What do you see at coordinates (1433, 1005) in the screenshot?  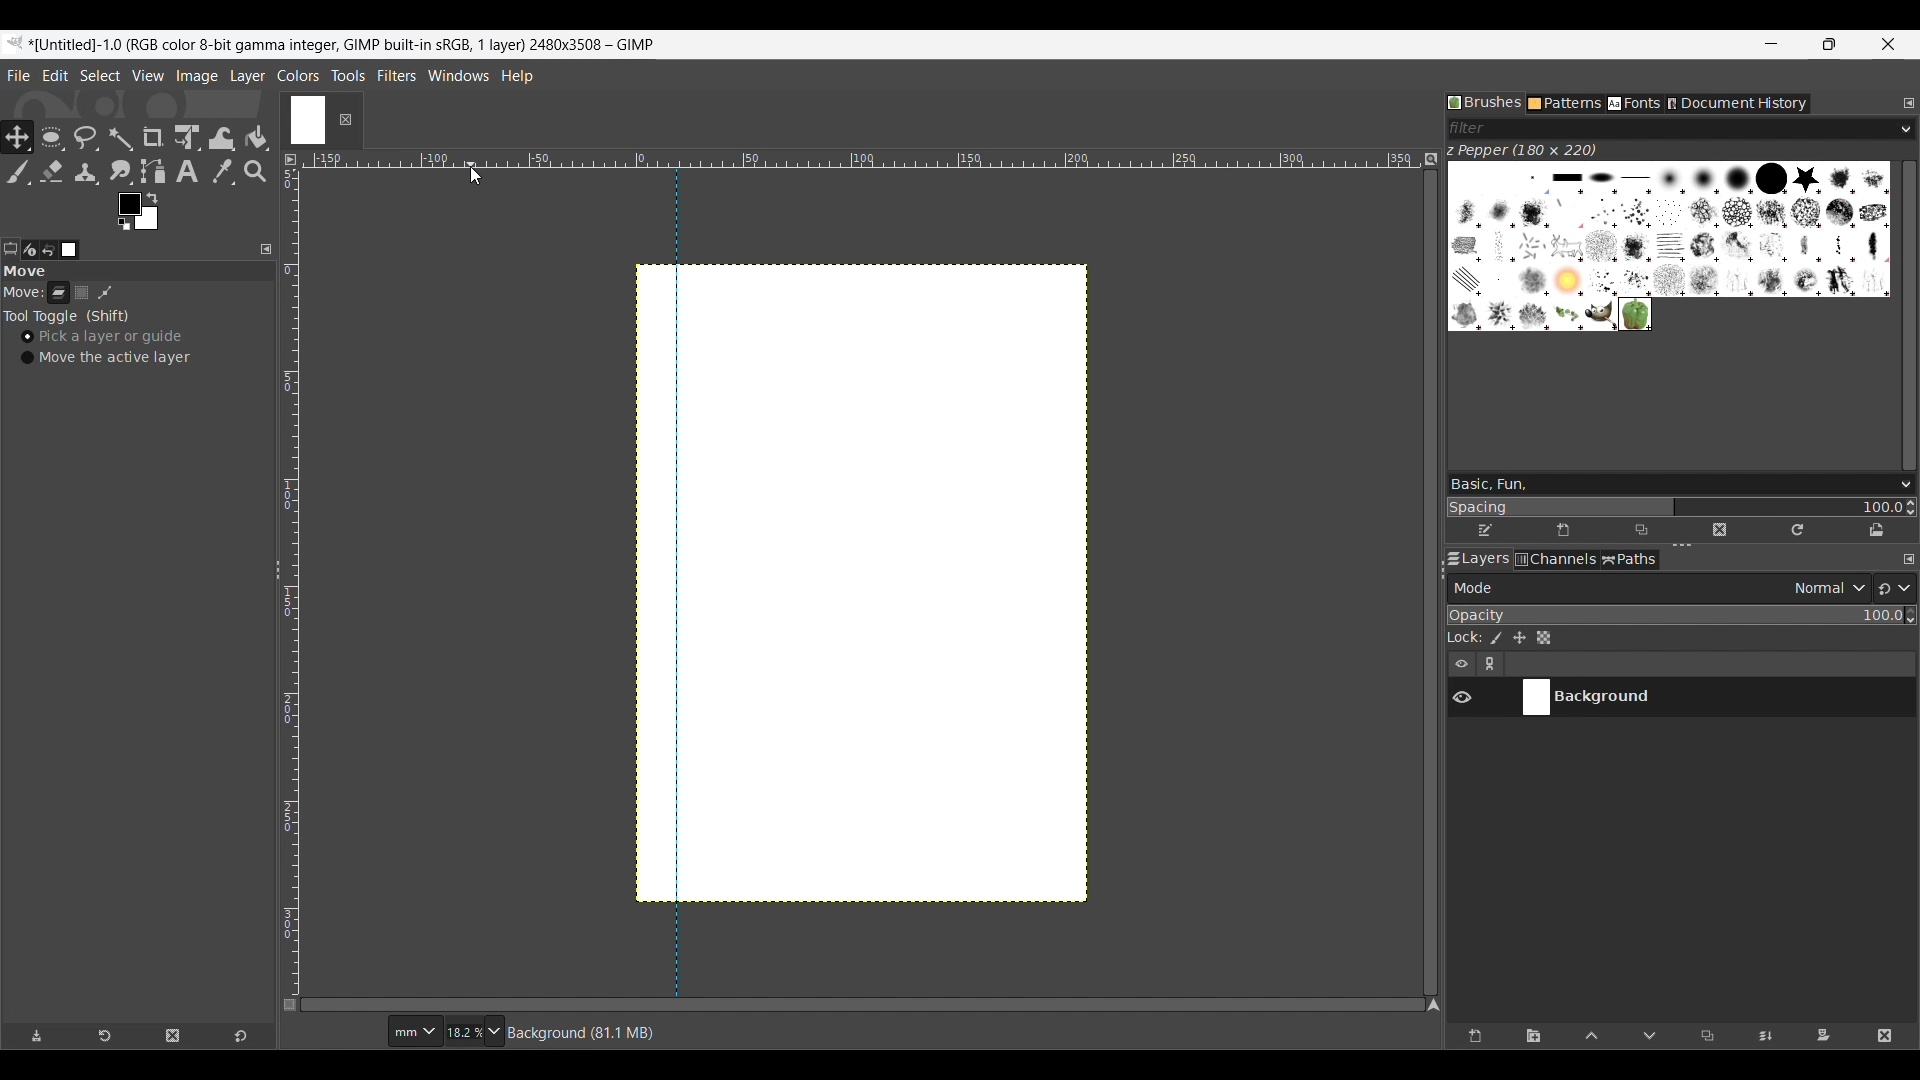 I see `Navigate the image display` at bounding box center [1433, 1005].